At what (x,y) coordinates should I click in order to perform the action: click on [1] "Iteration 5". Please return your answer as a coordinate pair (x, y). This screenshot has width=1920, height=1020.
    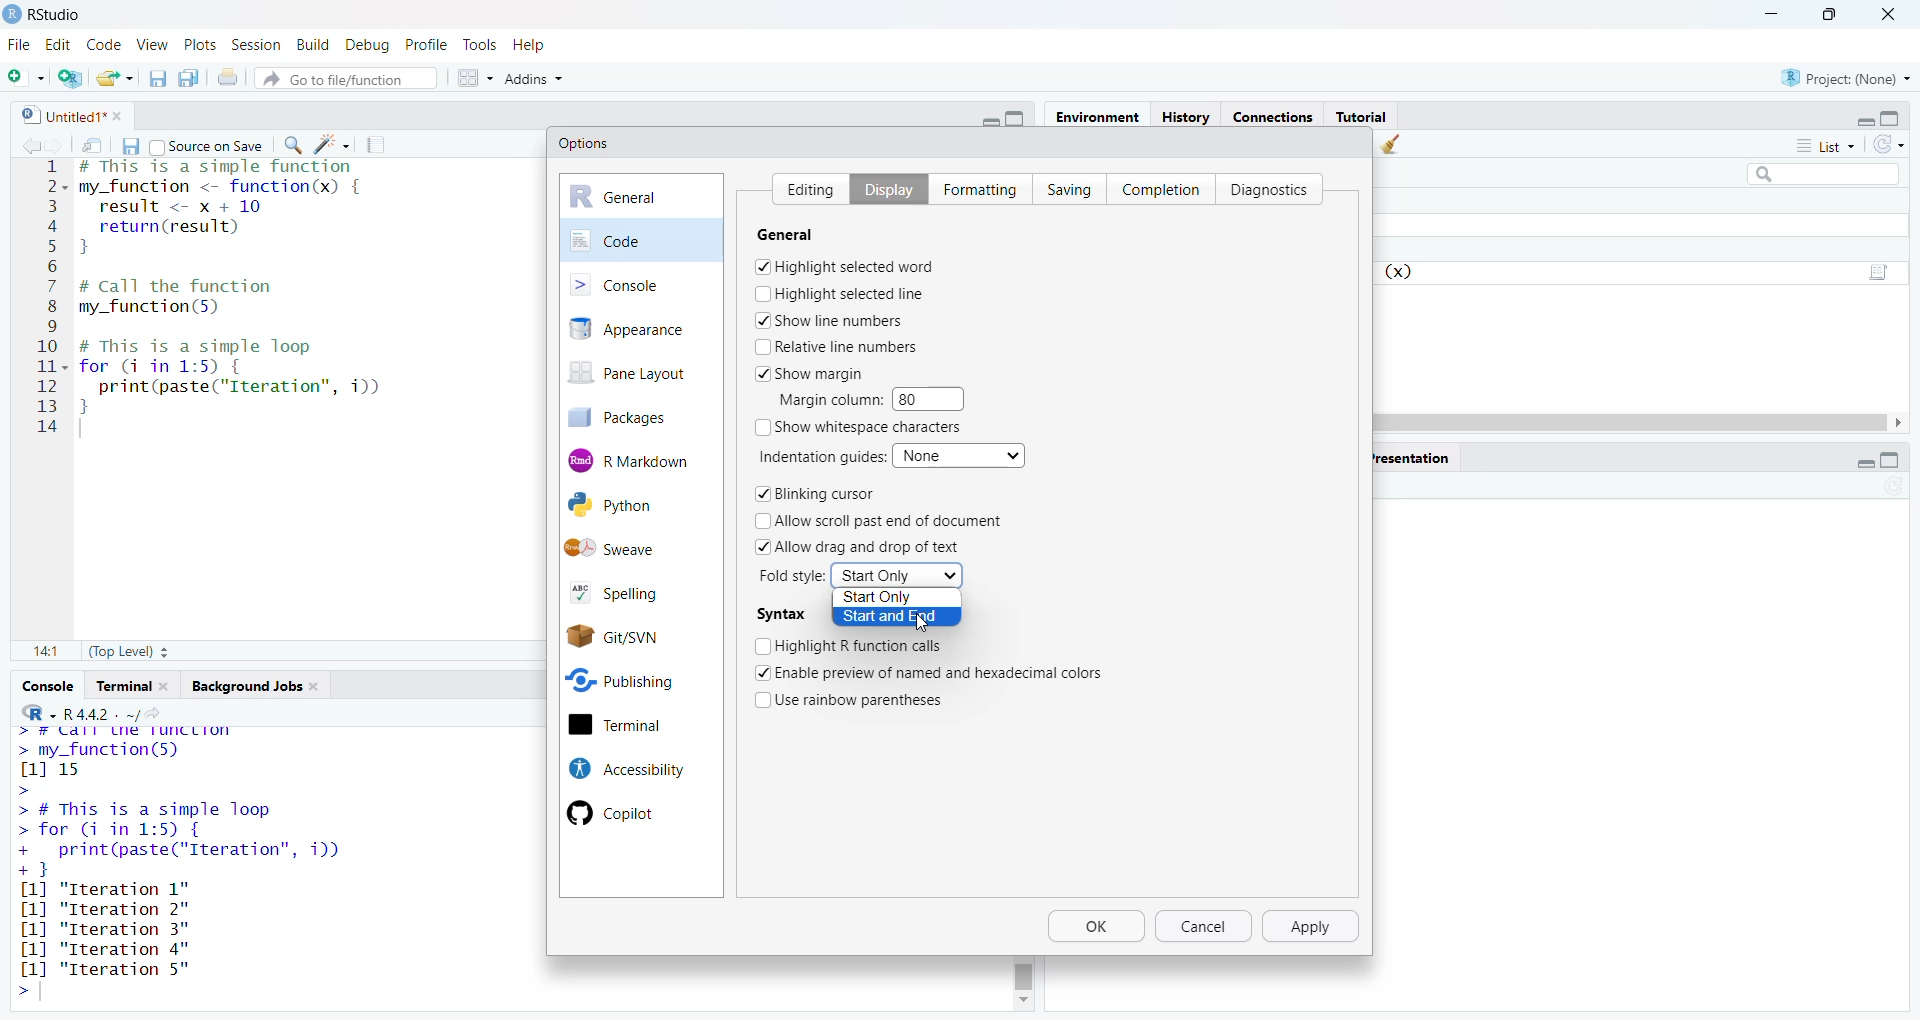
    Looking at the image, I should click on (101, 969).